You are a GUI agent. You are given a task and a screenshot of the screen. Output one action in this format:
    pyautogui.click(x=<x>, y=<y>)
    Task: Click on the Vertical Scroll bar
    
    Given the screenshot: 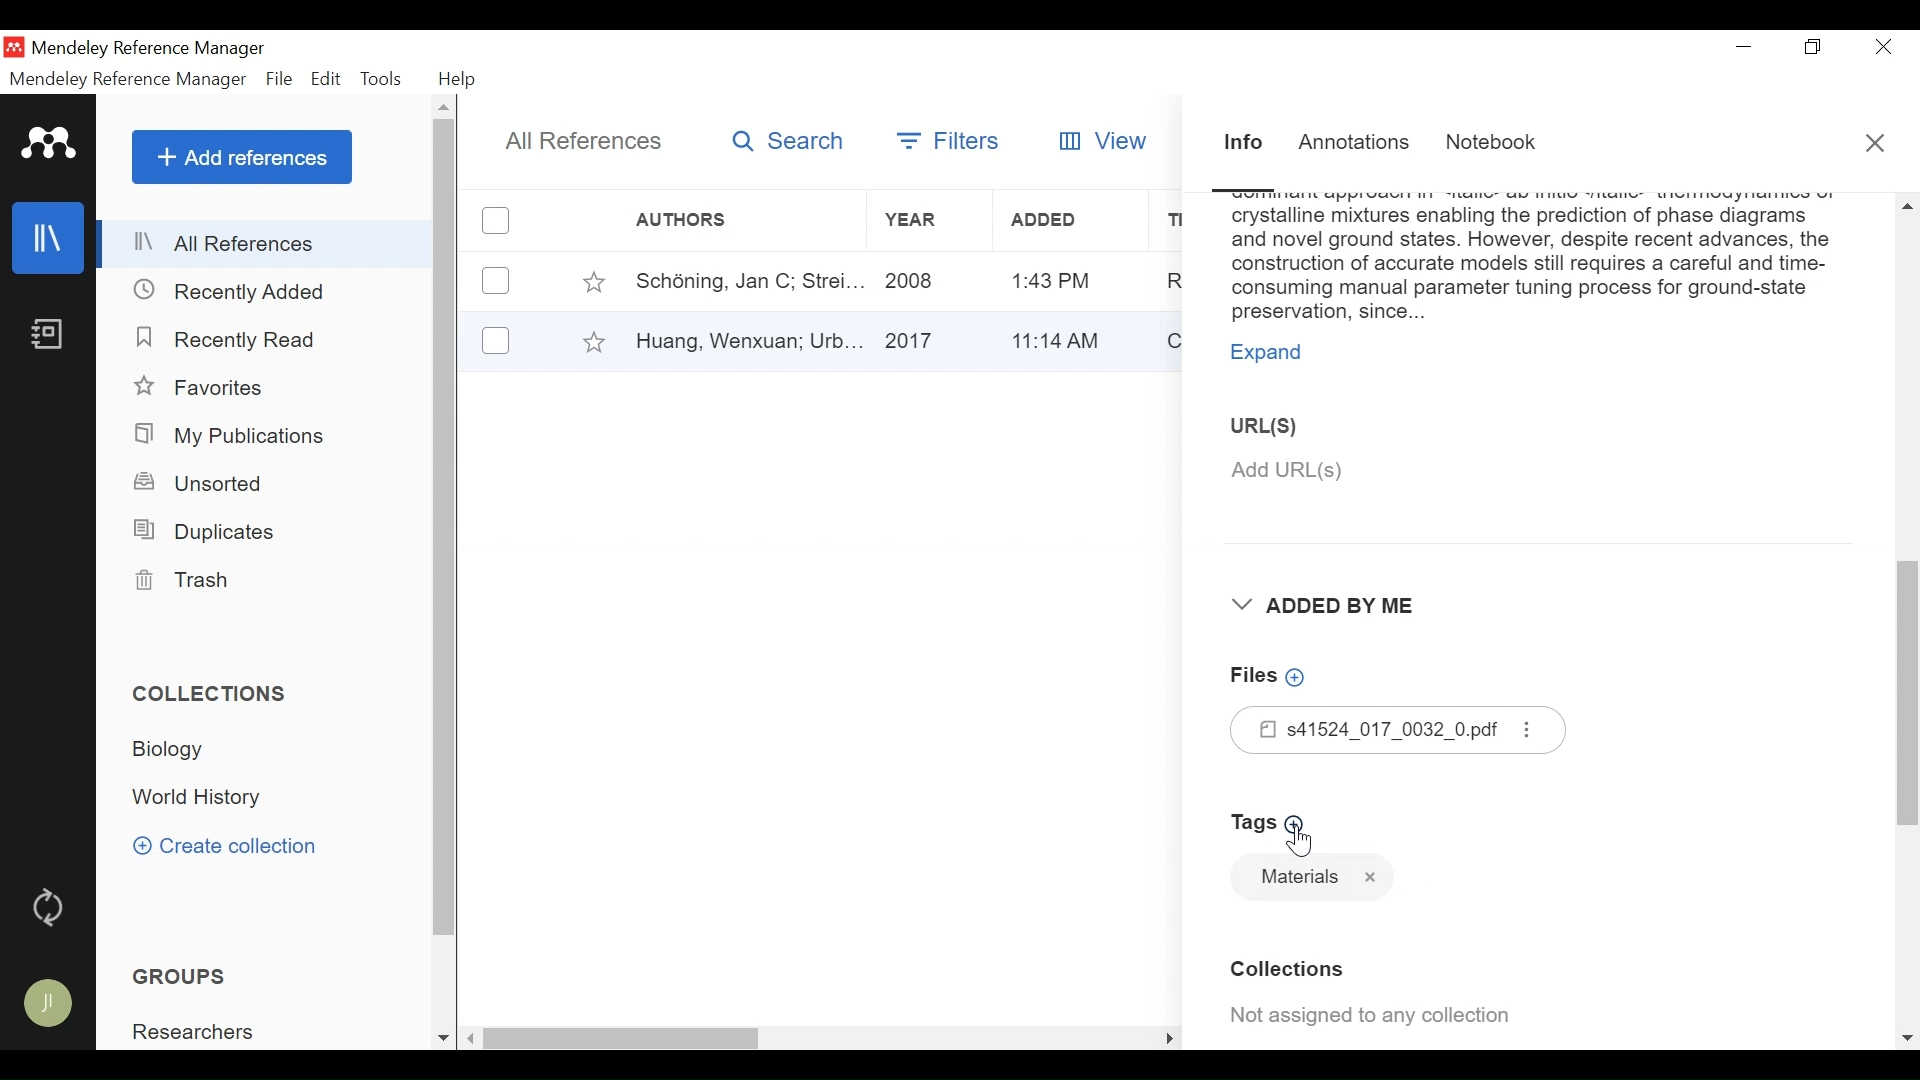 What is the action you would take?
    pyautogui.click(x=1908, y=698)
    